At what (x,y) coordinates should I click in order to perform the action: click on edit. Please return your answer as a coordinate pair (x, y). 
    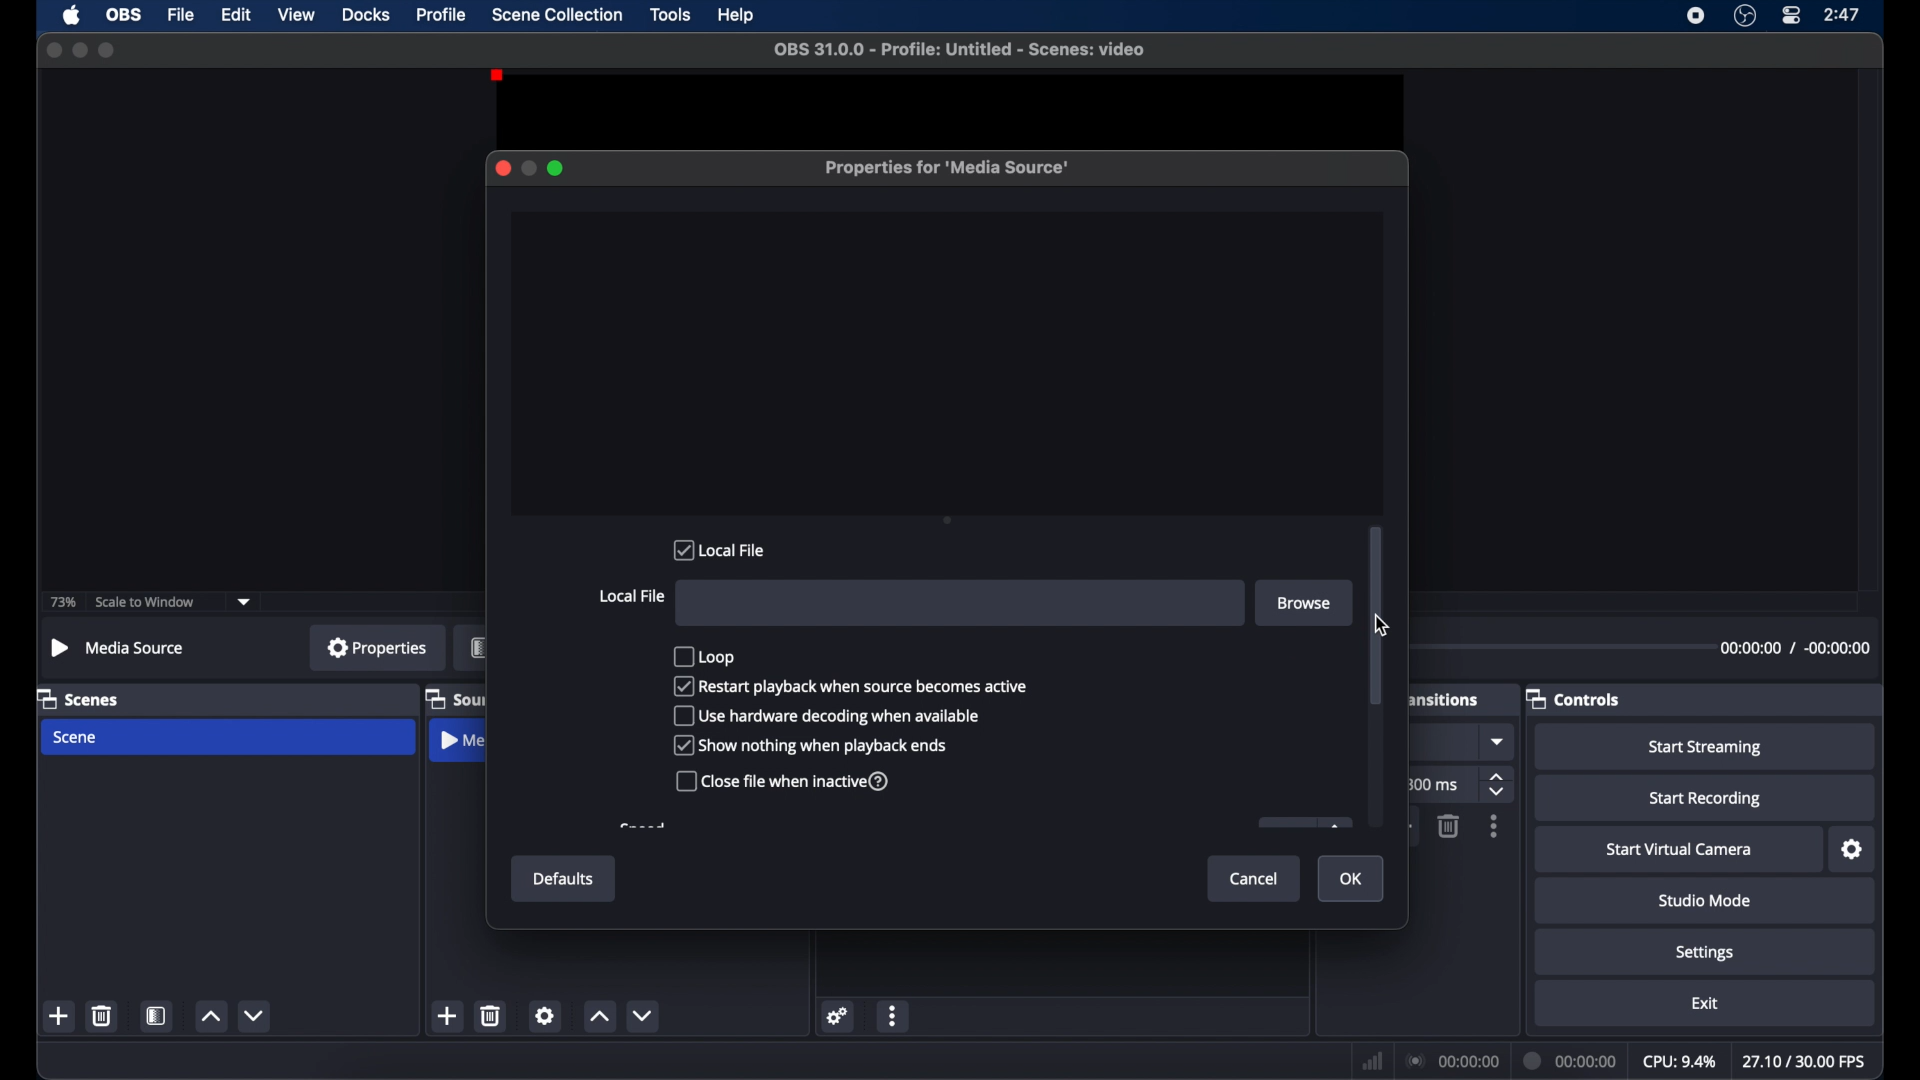
    Looking at the image, I should click on (236, 15).